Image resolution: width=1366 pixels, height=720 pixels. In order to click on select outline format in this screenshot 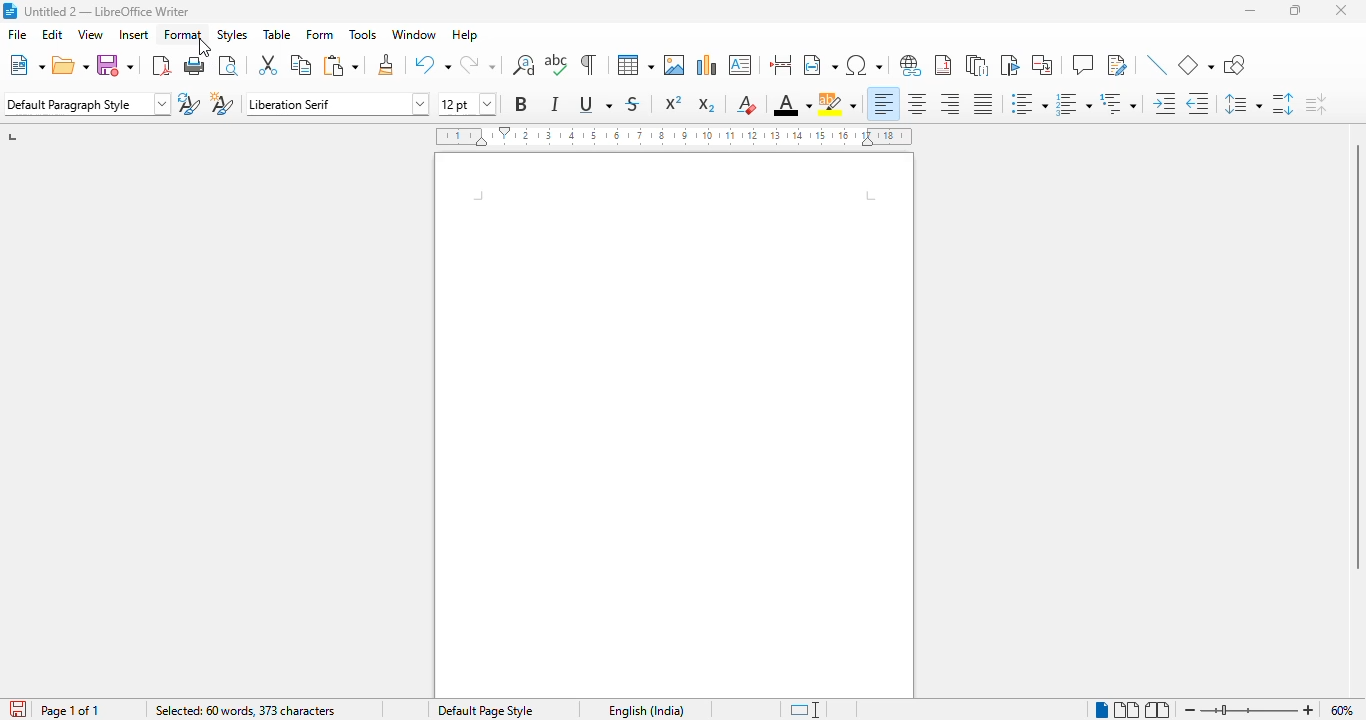, I will do `click(1118, 104)`.